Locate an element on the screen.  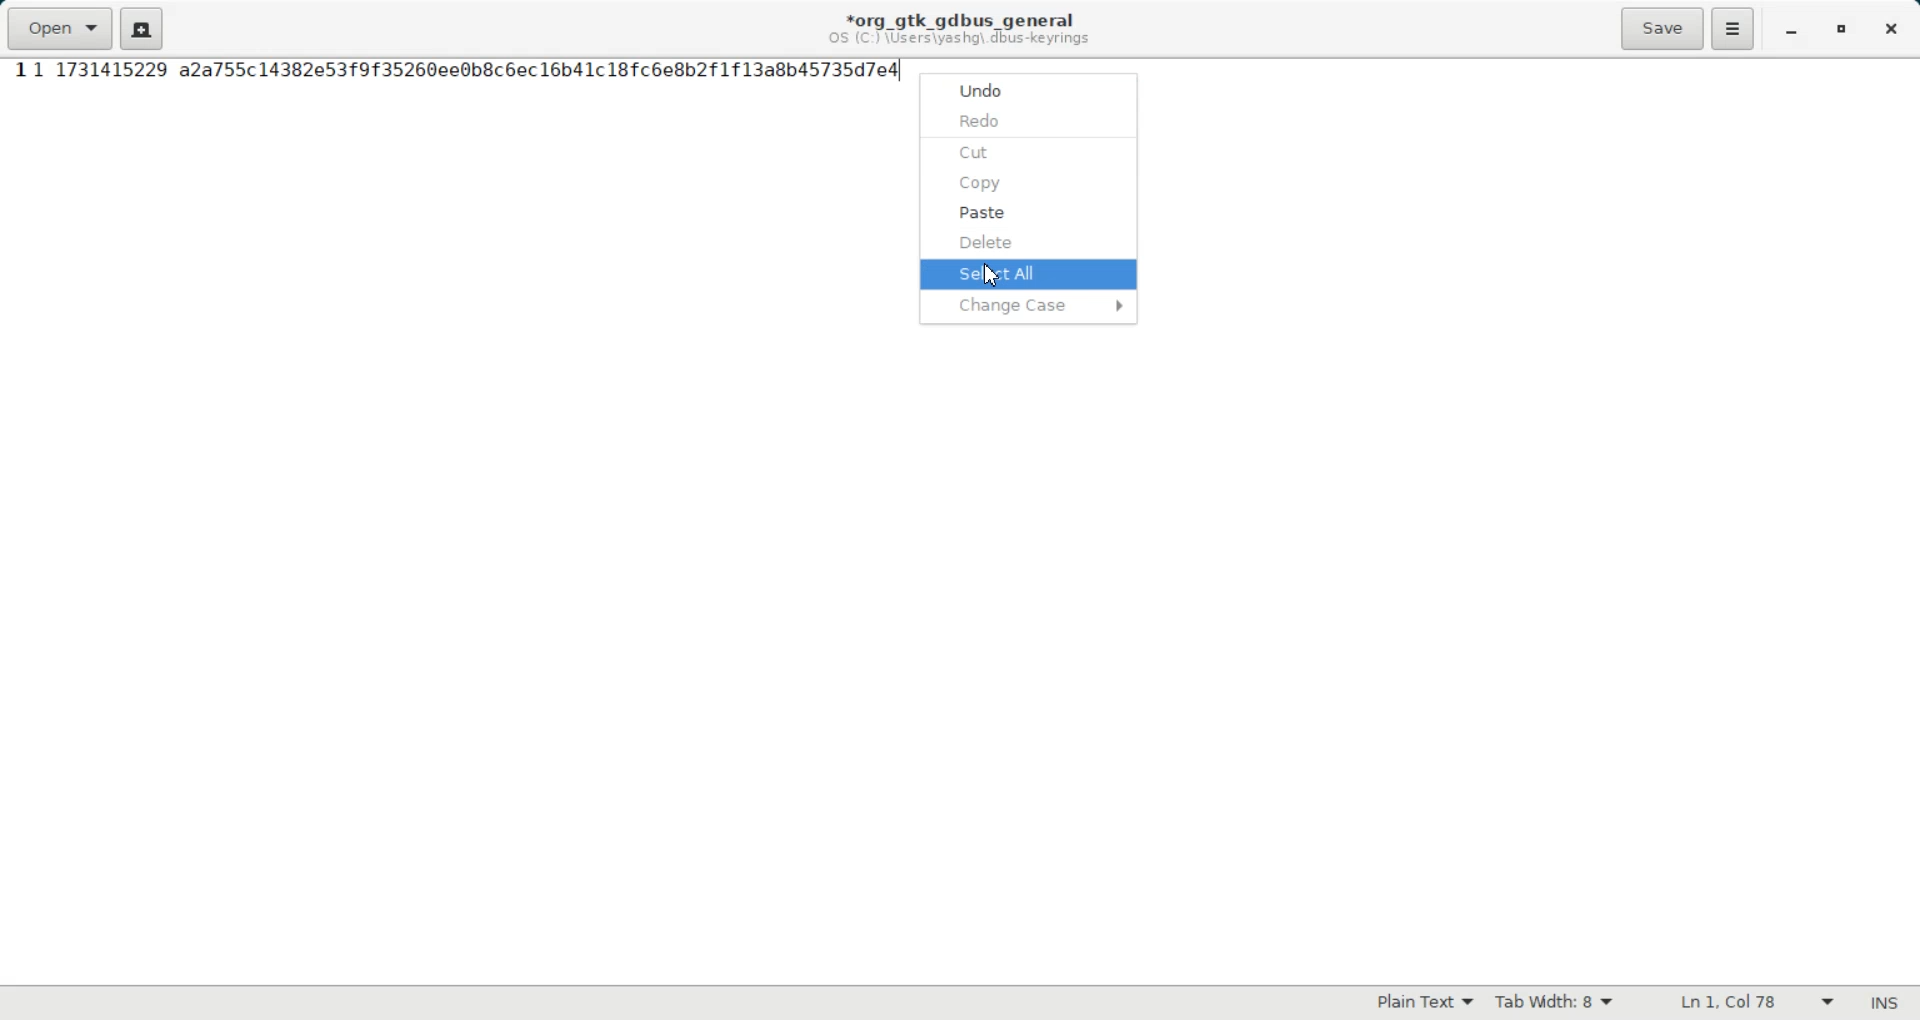
Select All is located at coordinates (1028, 275).